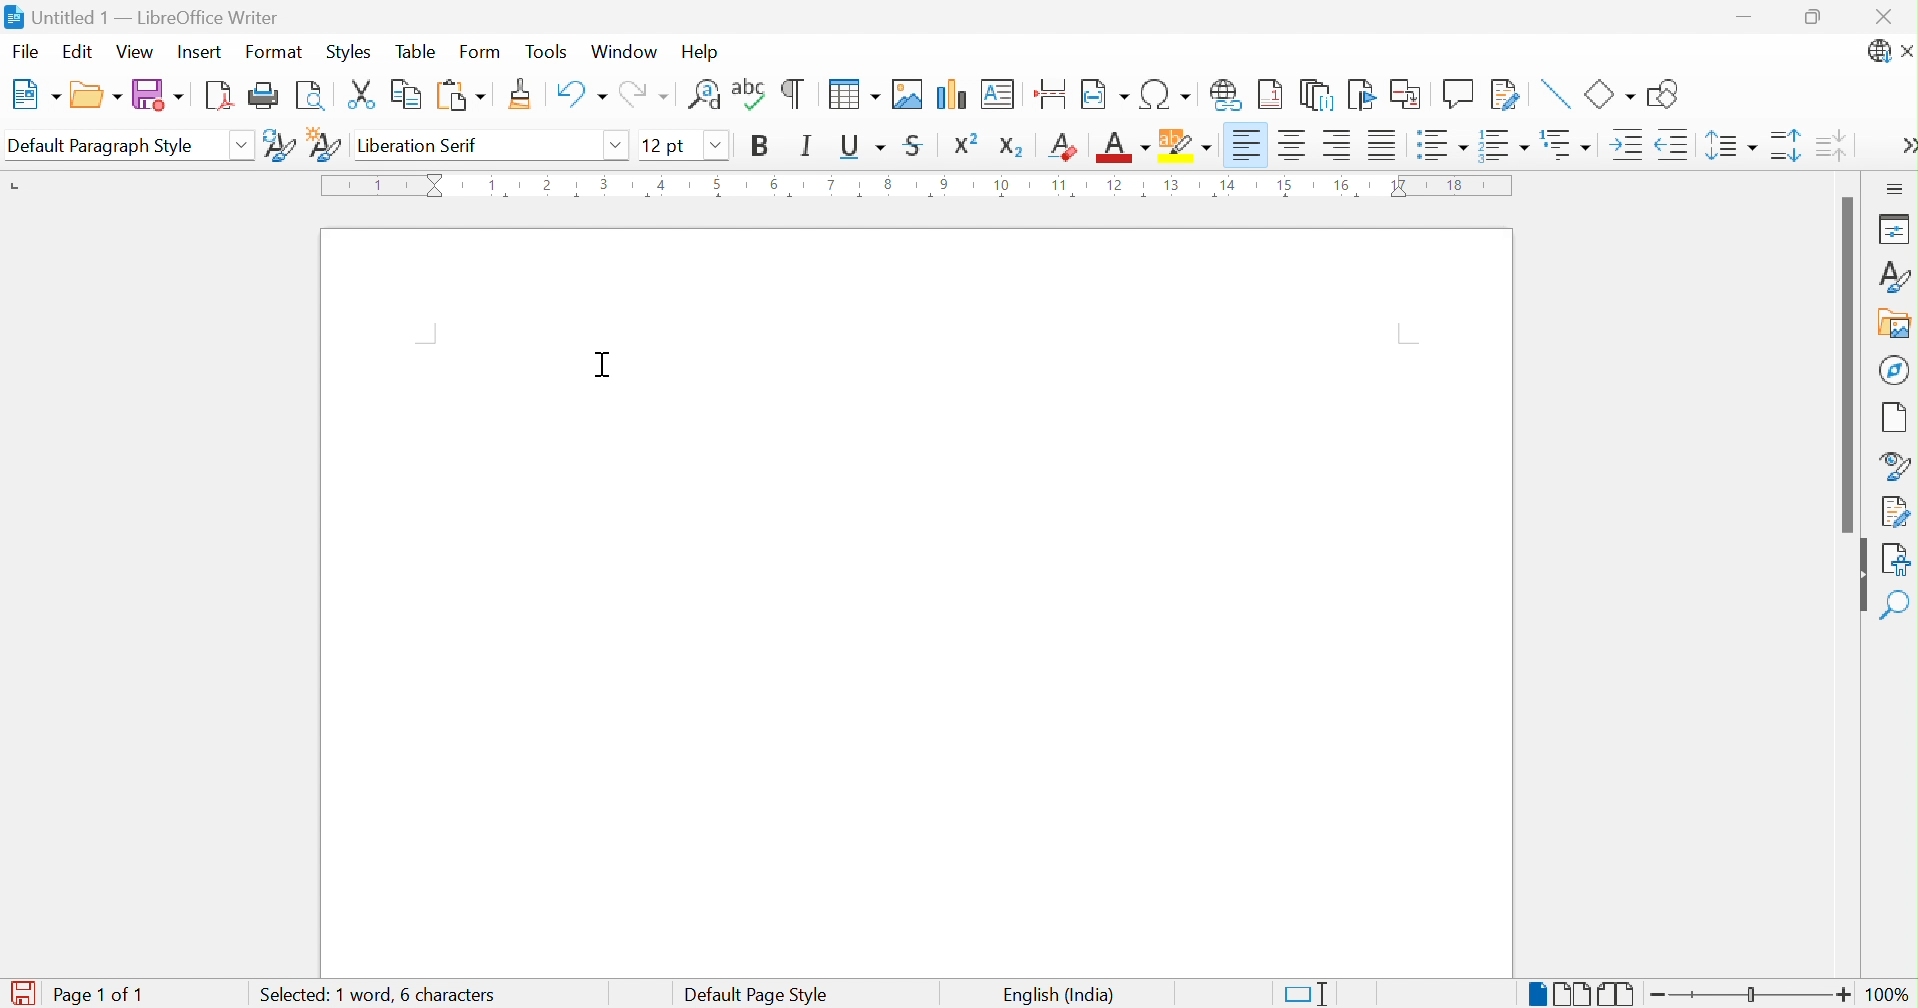 The width and height of the screenshot is (1918, 1008). What do you see at coordinates (136, 53) in the screenshot?
I see `View` at bounding box center [136, 53].